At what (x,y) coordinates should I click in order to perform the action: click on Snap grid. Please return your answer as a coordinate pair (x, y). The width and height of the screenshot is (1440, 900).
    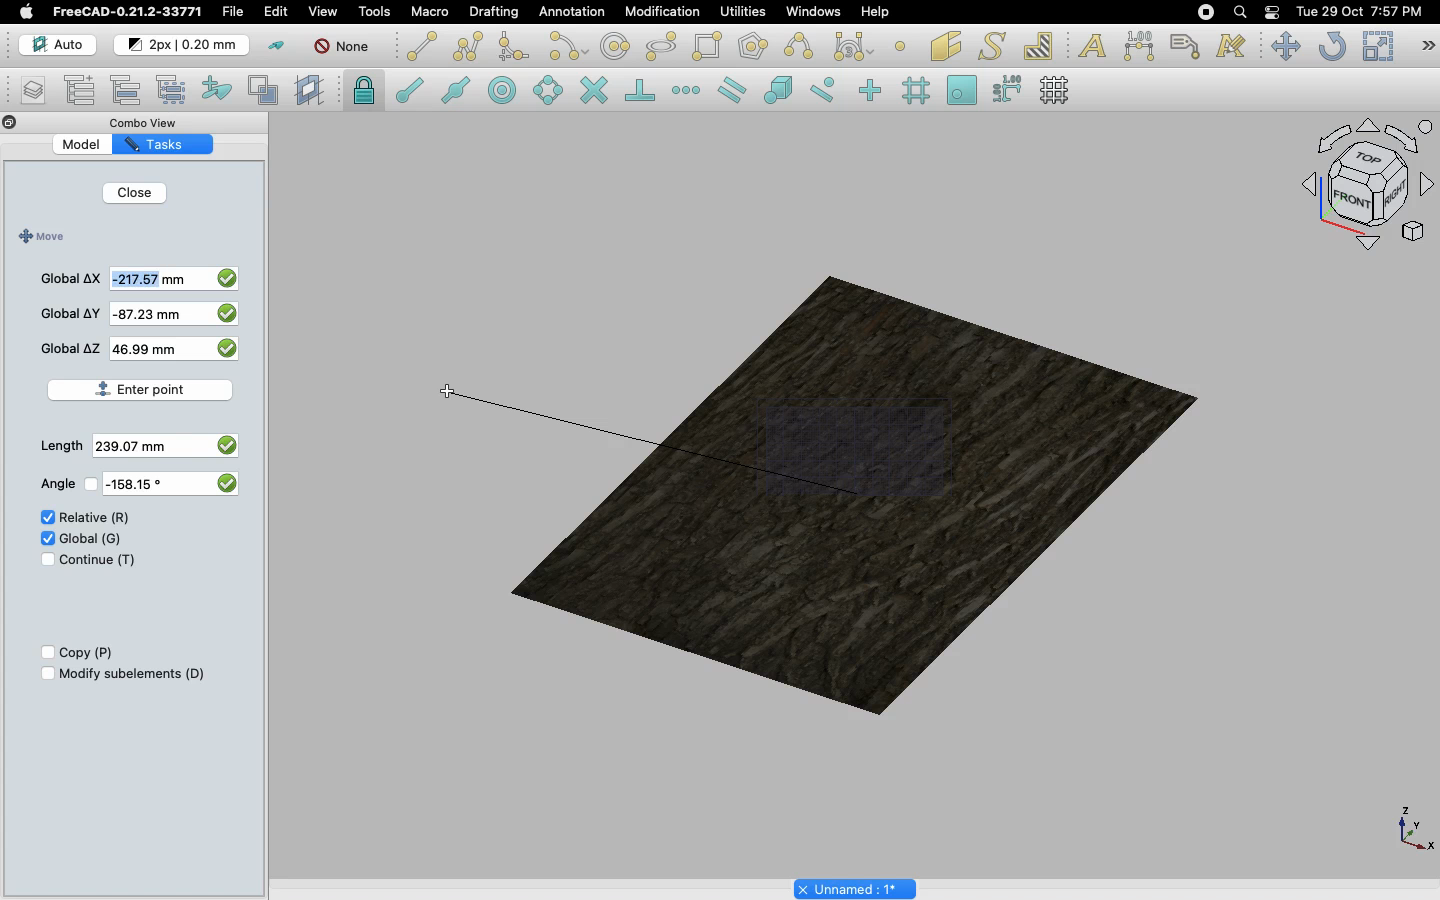
    Looking at the image, I should click on (918, 91).